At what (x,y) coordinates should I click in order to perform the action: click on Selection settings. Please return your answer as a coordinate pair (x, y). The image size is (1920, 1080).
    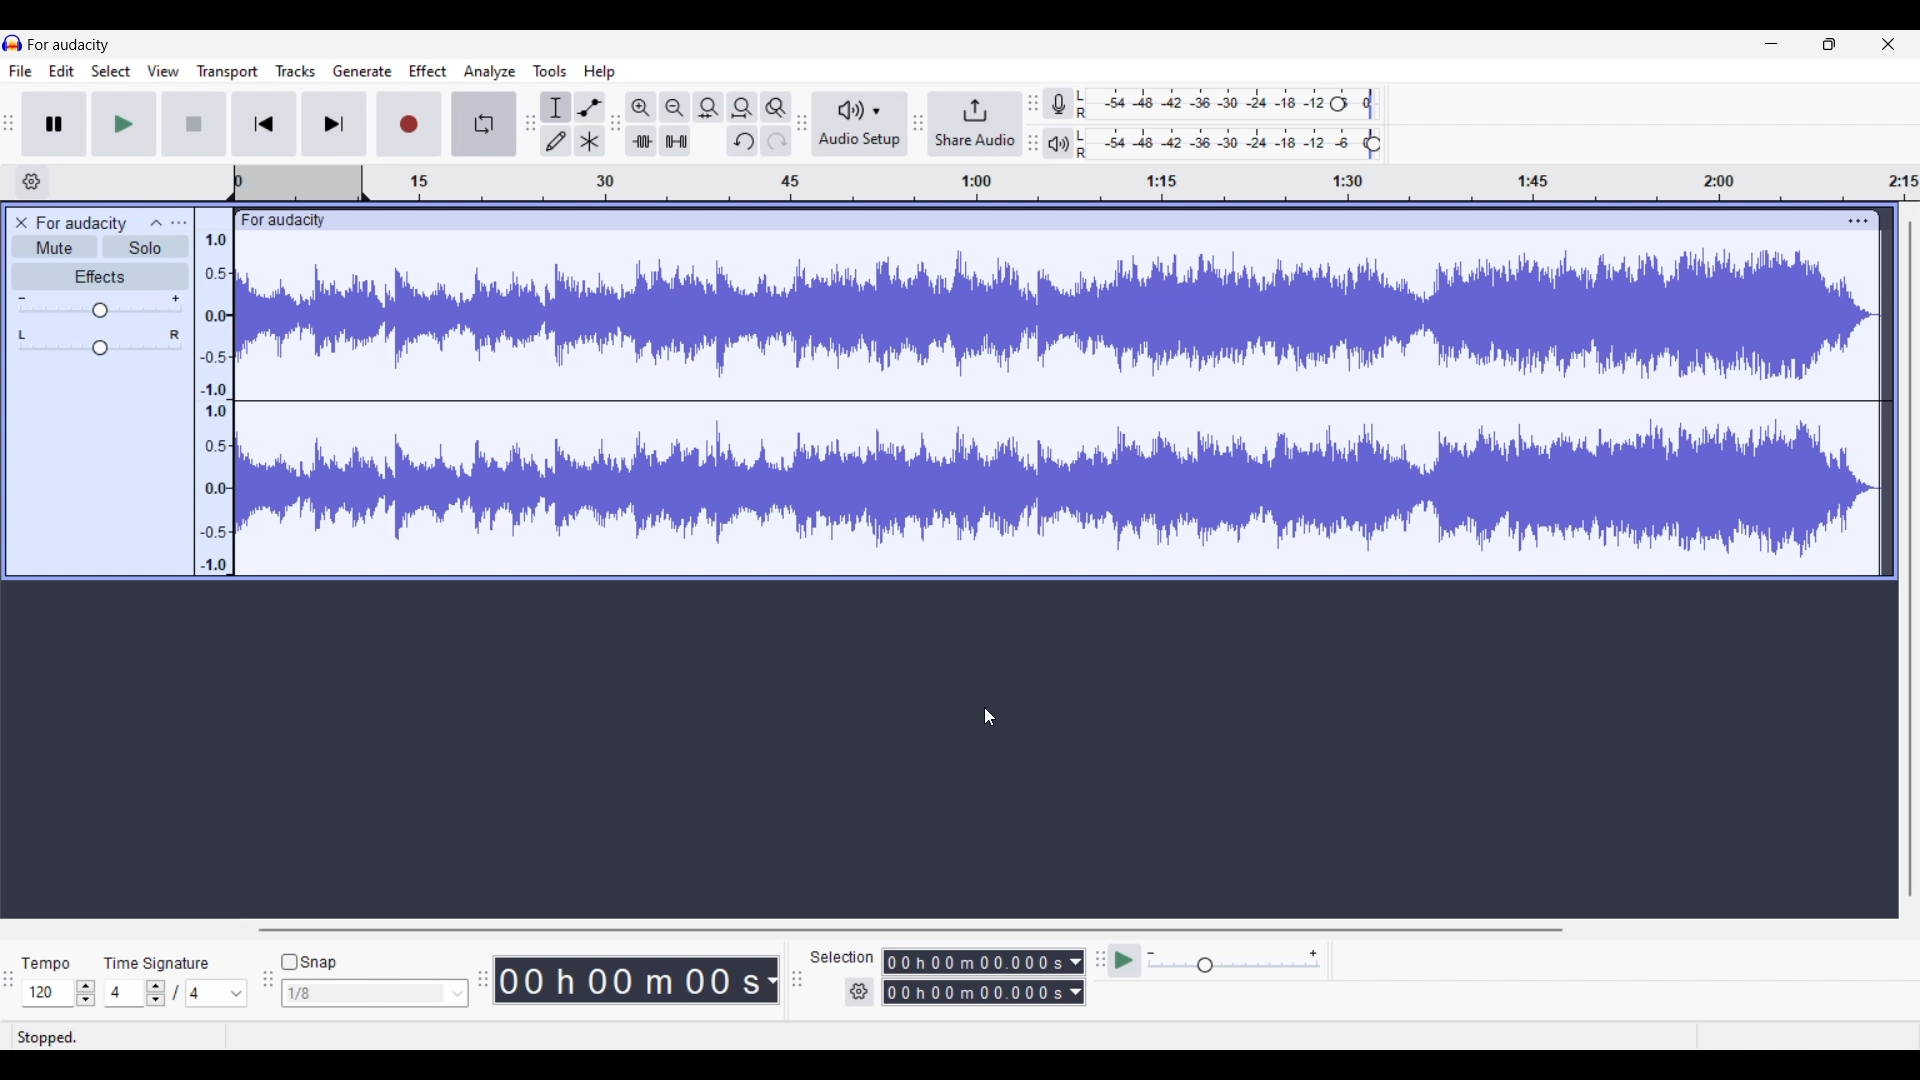
    Looking at the image, I should click on (860, 992).